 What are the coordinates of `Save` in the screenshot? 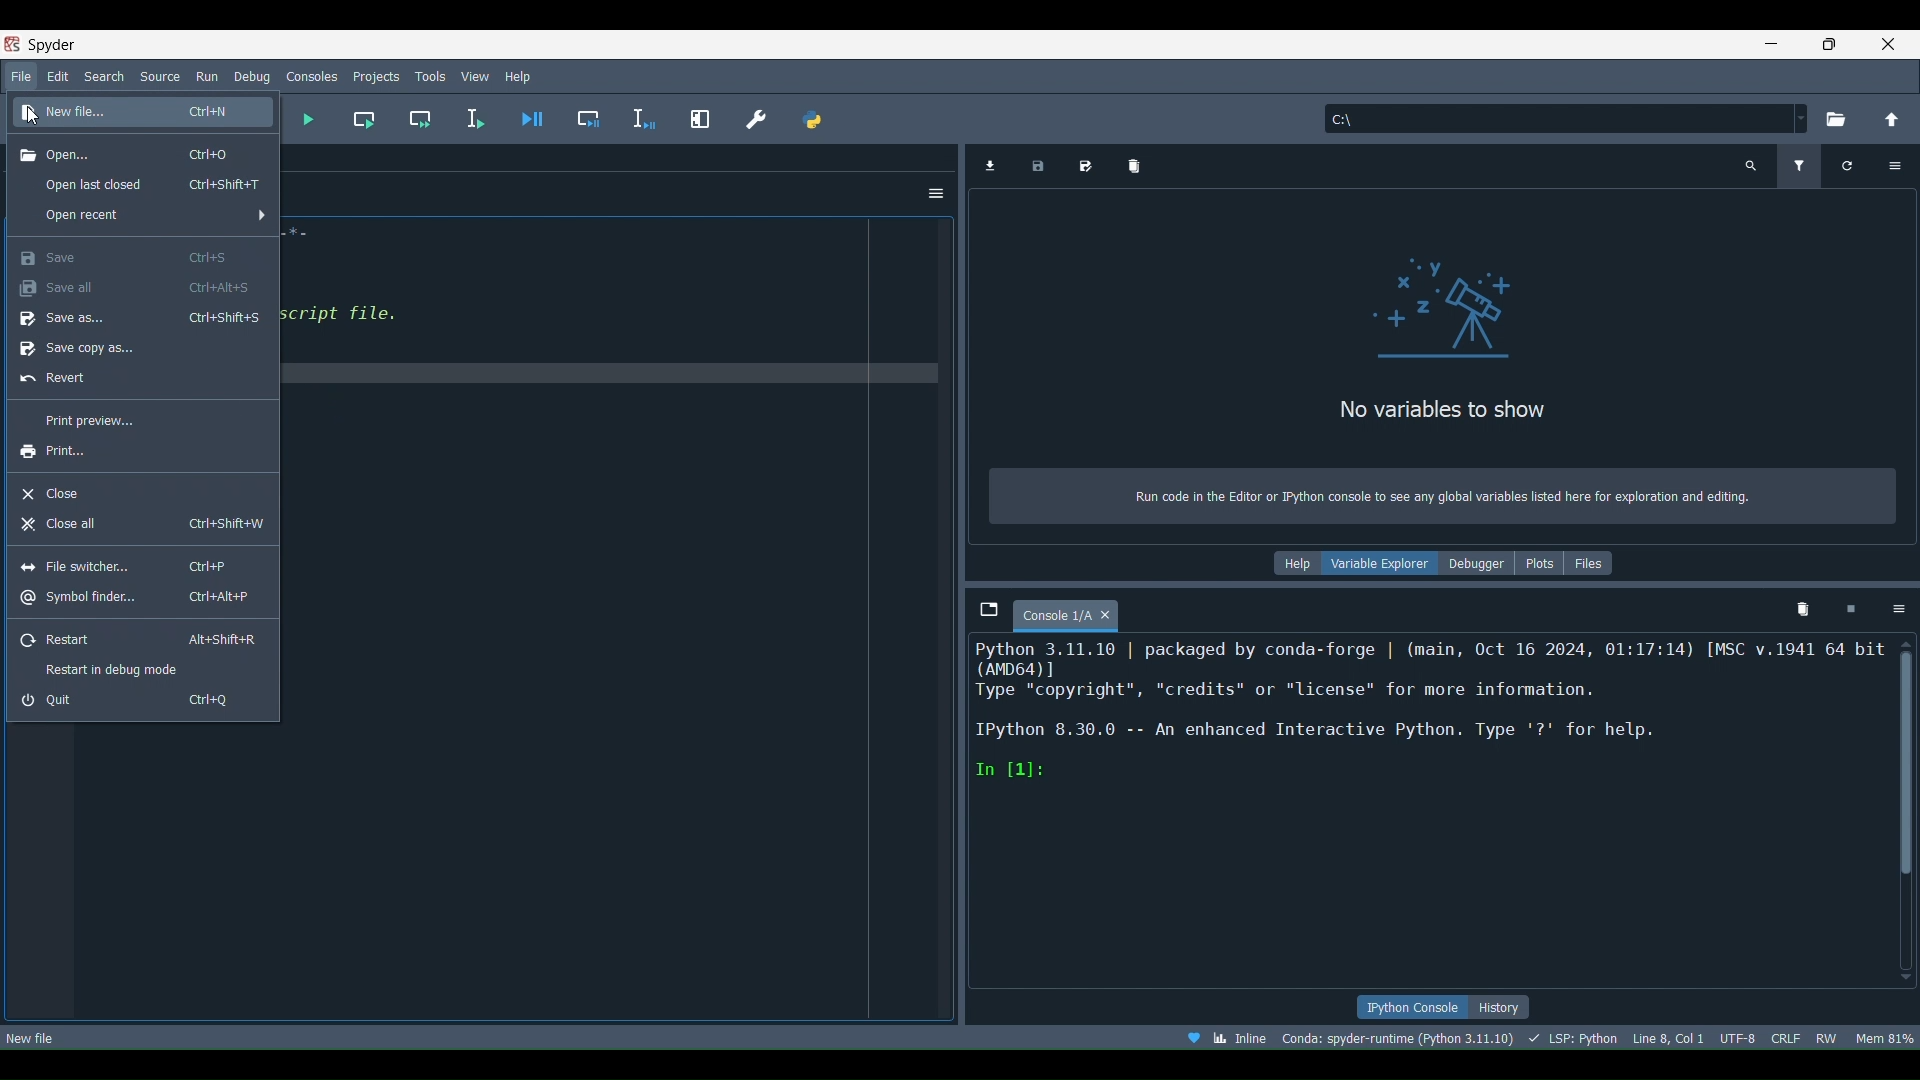 It's located at (133, 256).